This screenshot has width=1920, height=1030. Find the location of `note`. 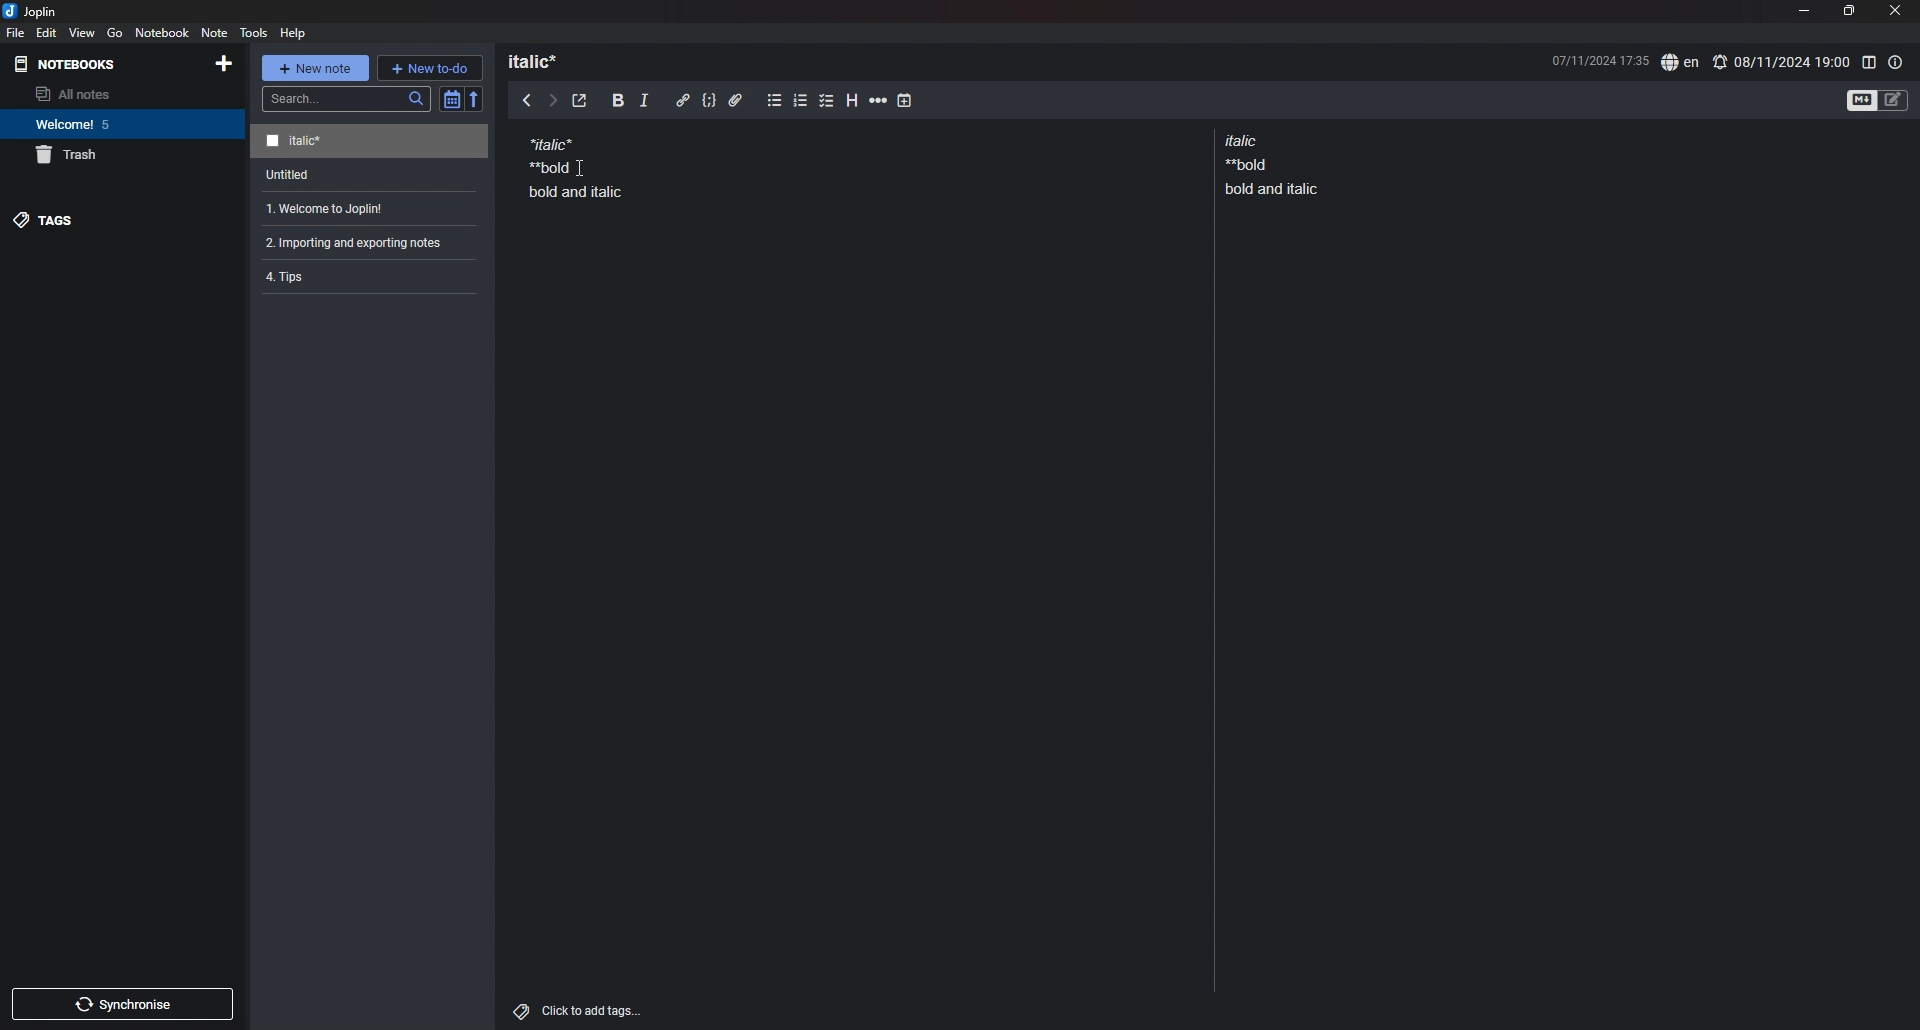

note is located at coordinates (372, 175).